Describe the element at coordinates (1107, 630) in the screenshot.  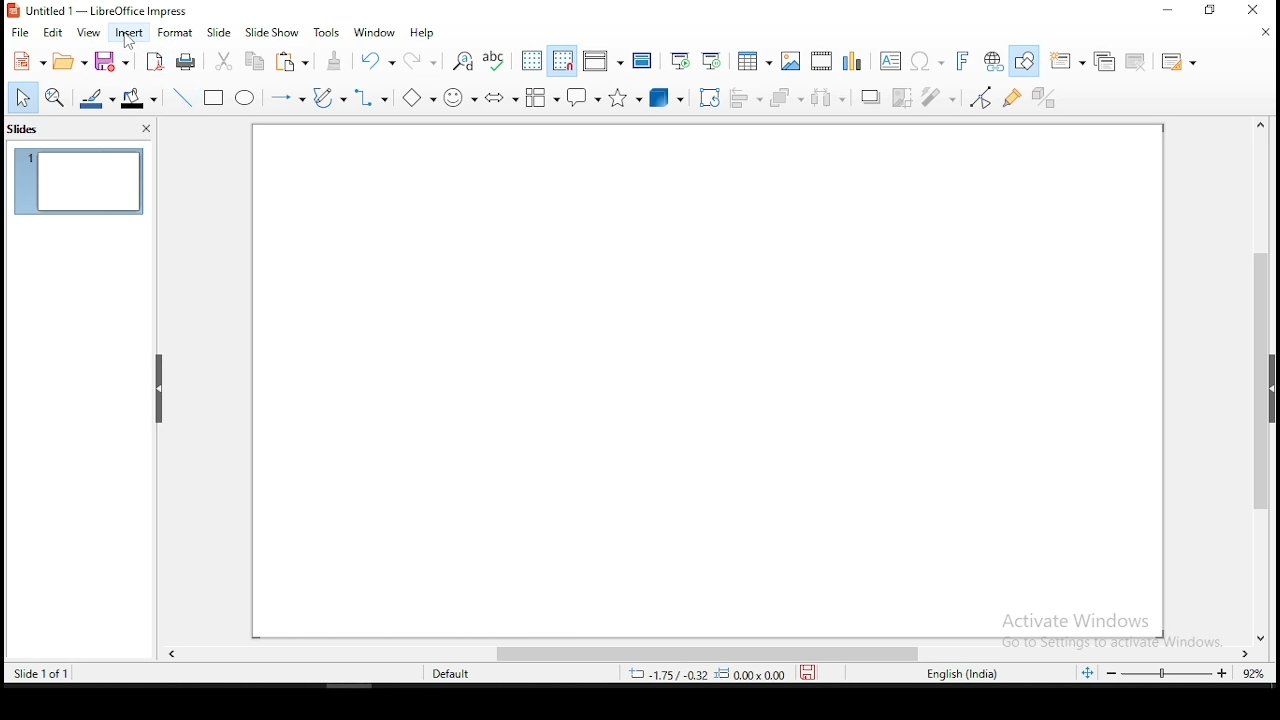
I see `activate windows` at that location.